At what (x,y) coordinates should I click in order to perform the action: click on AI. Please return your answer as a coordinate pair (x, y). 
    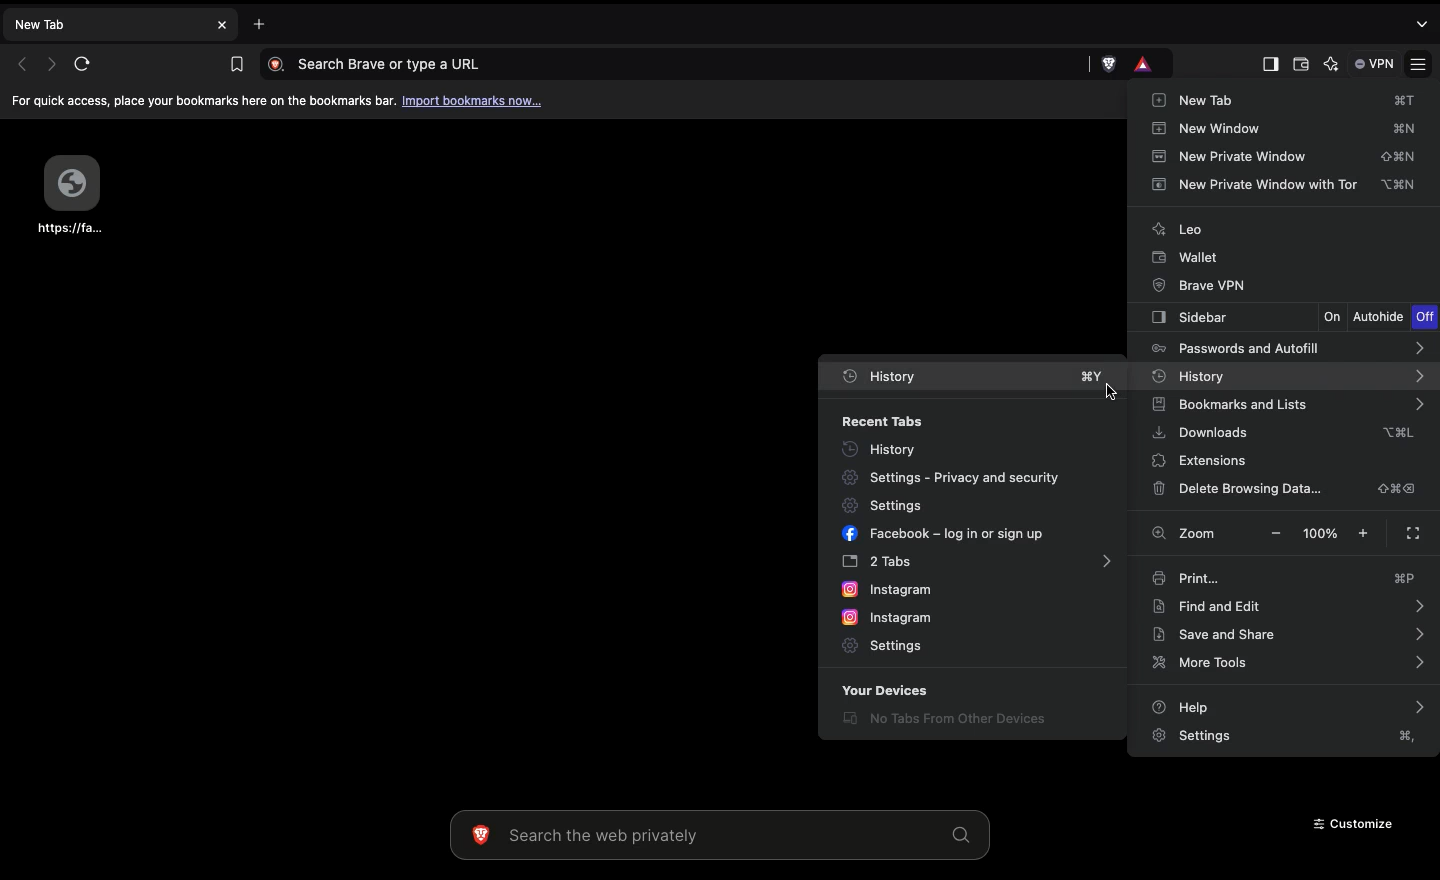
    Looking at the image, I should click on (1329, 64).